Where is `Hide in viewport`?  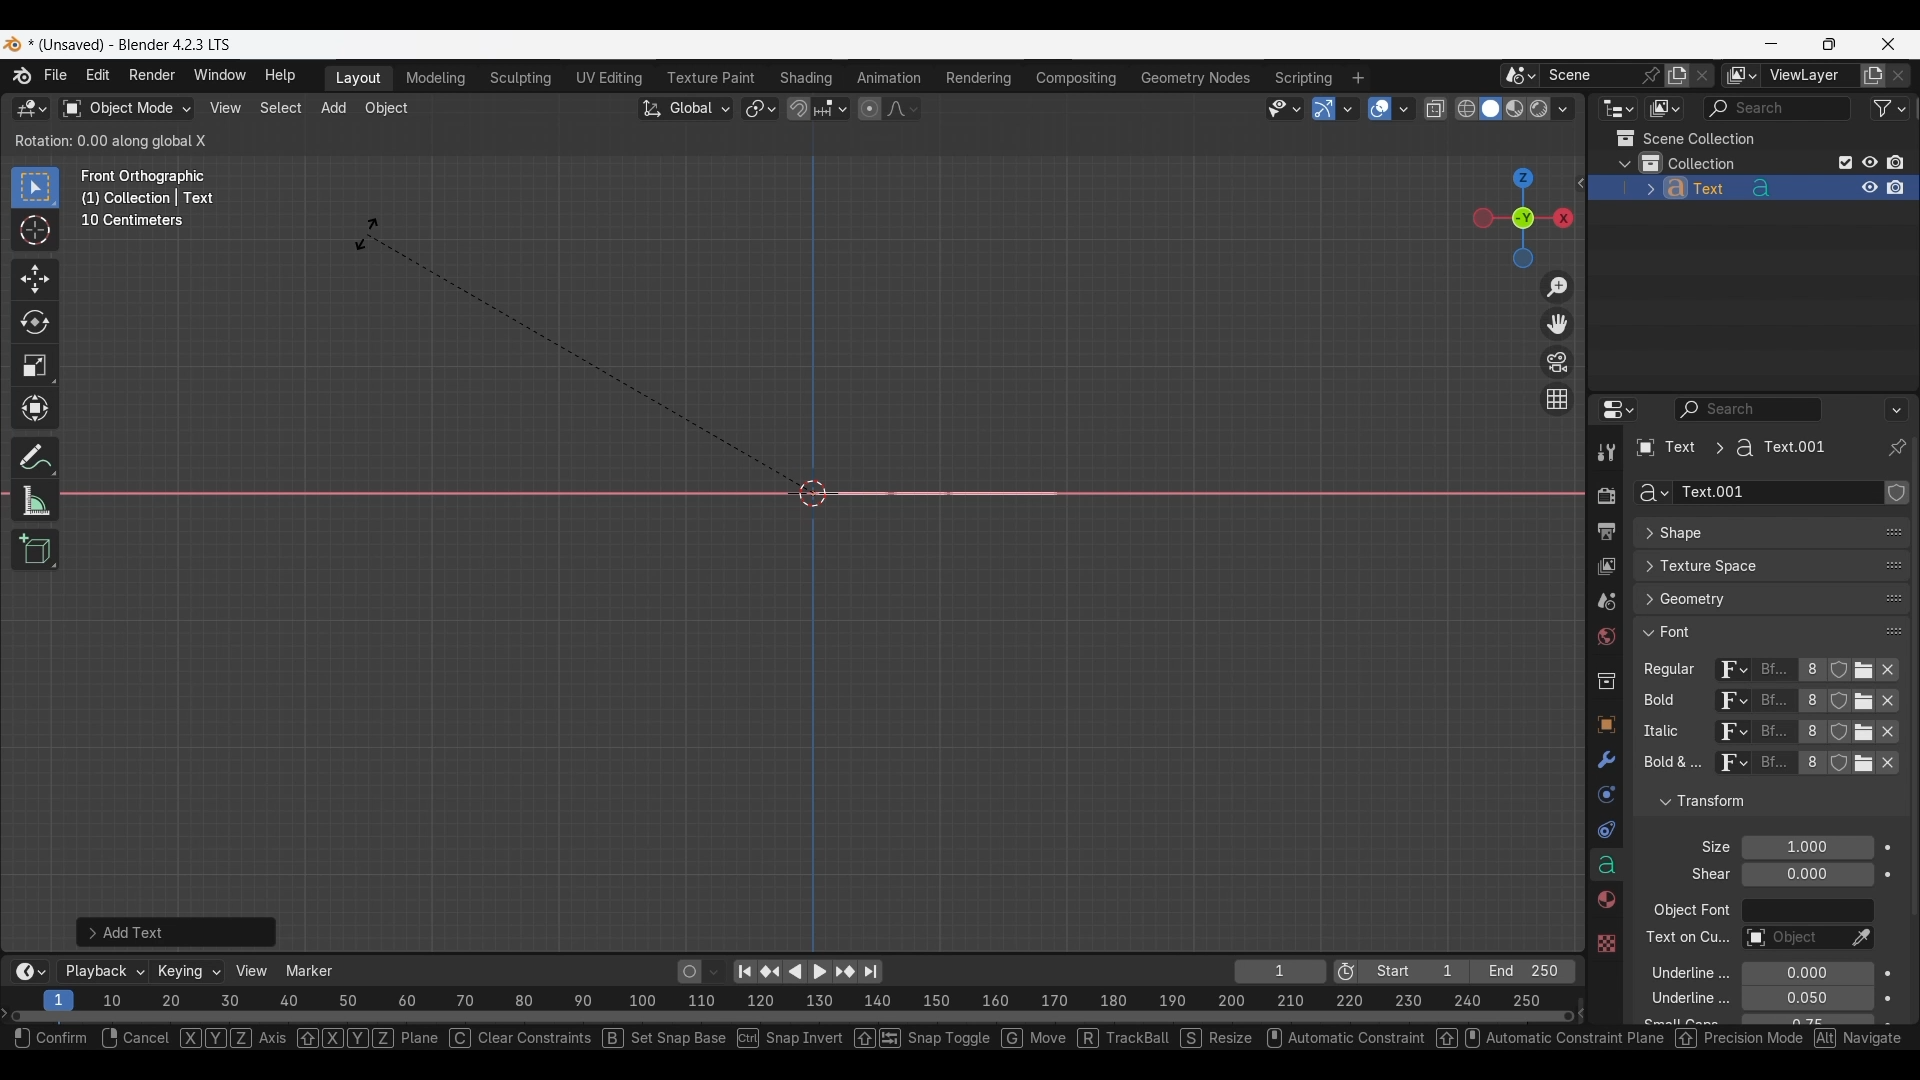
Hide in viewport is located at coordinates (1869, 162).